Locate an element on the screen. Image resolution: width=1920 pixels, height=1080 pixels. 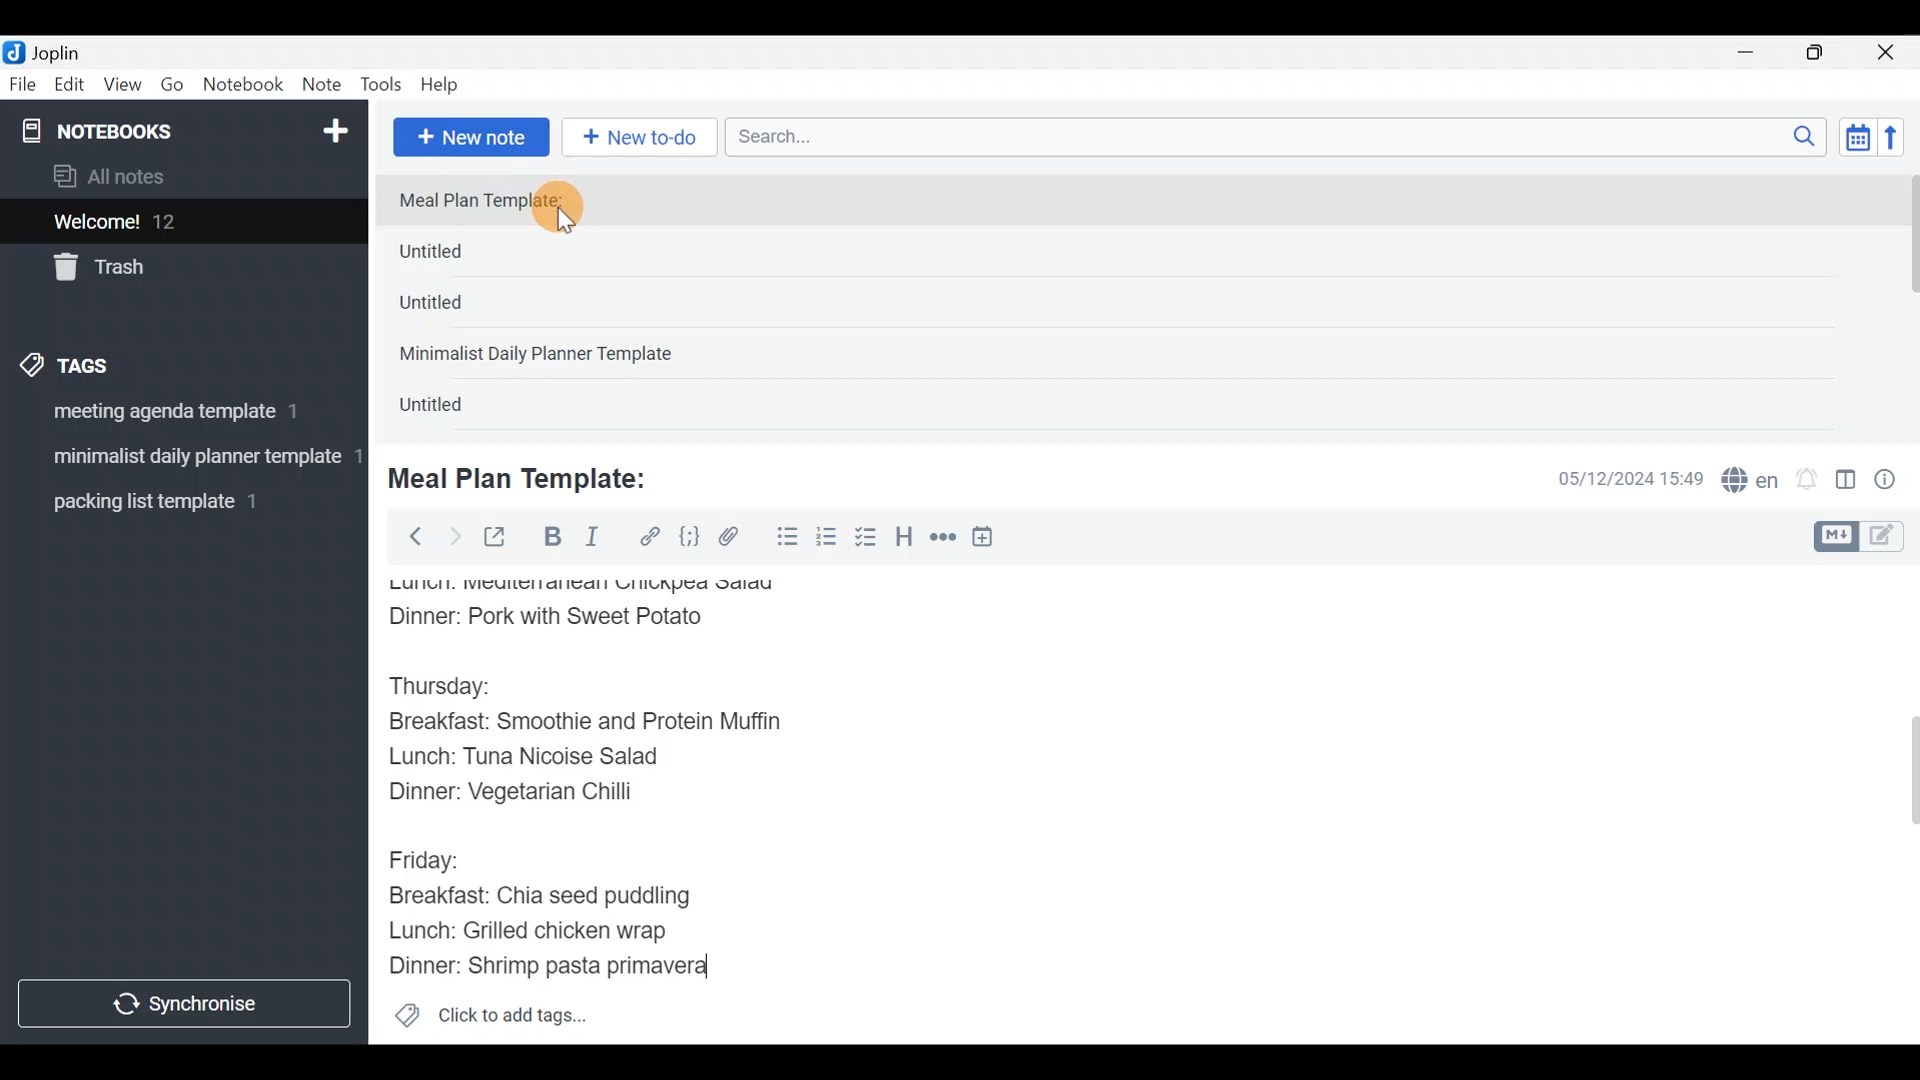
Minimalist Daily Planner Template is located at coordinates (542, 356).